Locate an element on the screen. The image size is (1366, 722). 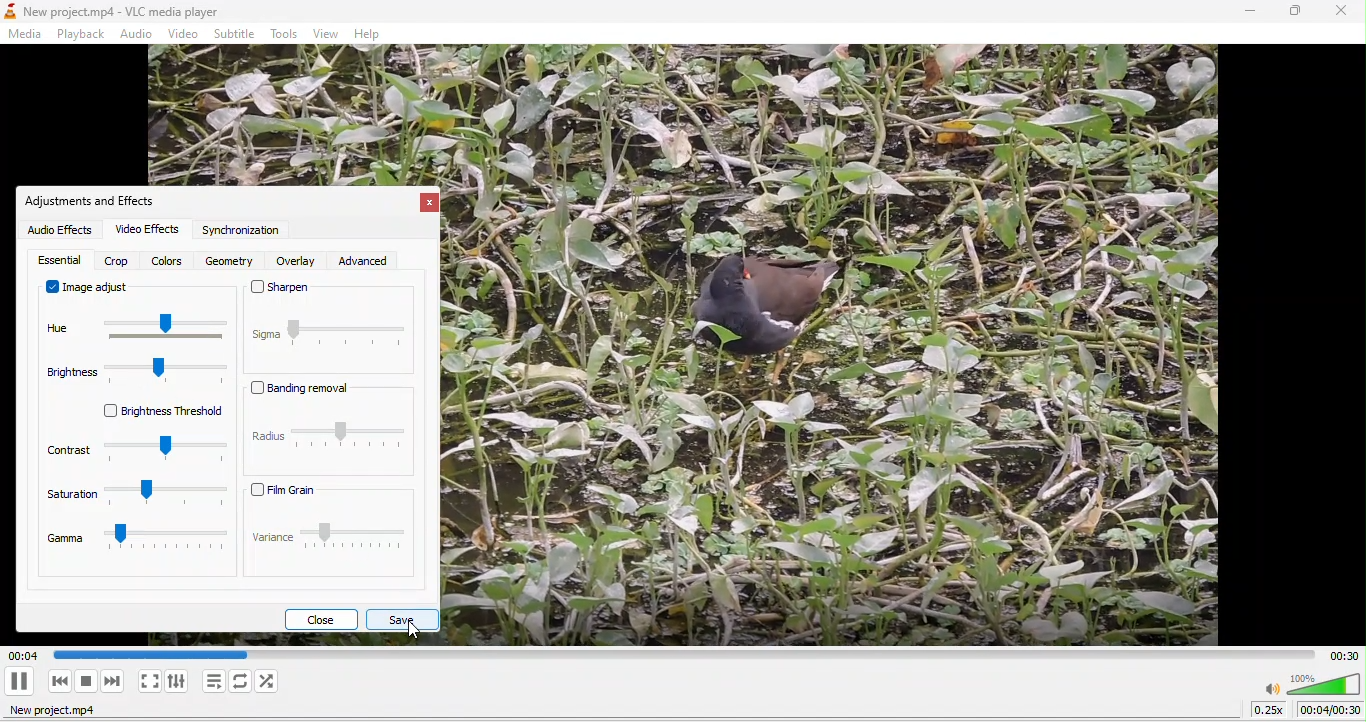
sharpen is located at coordinates (332, 298).